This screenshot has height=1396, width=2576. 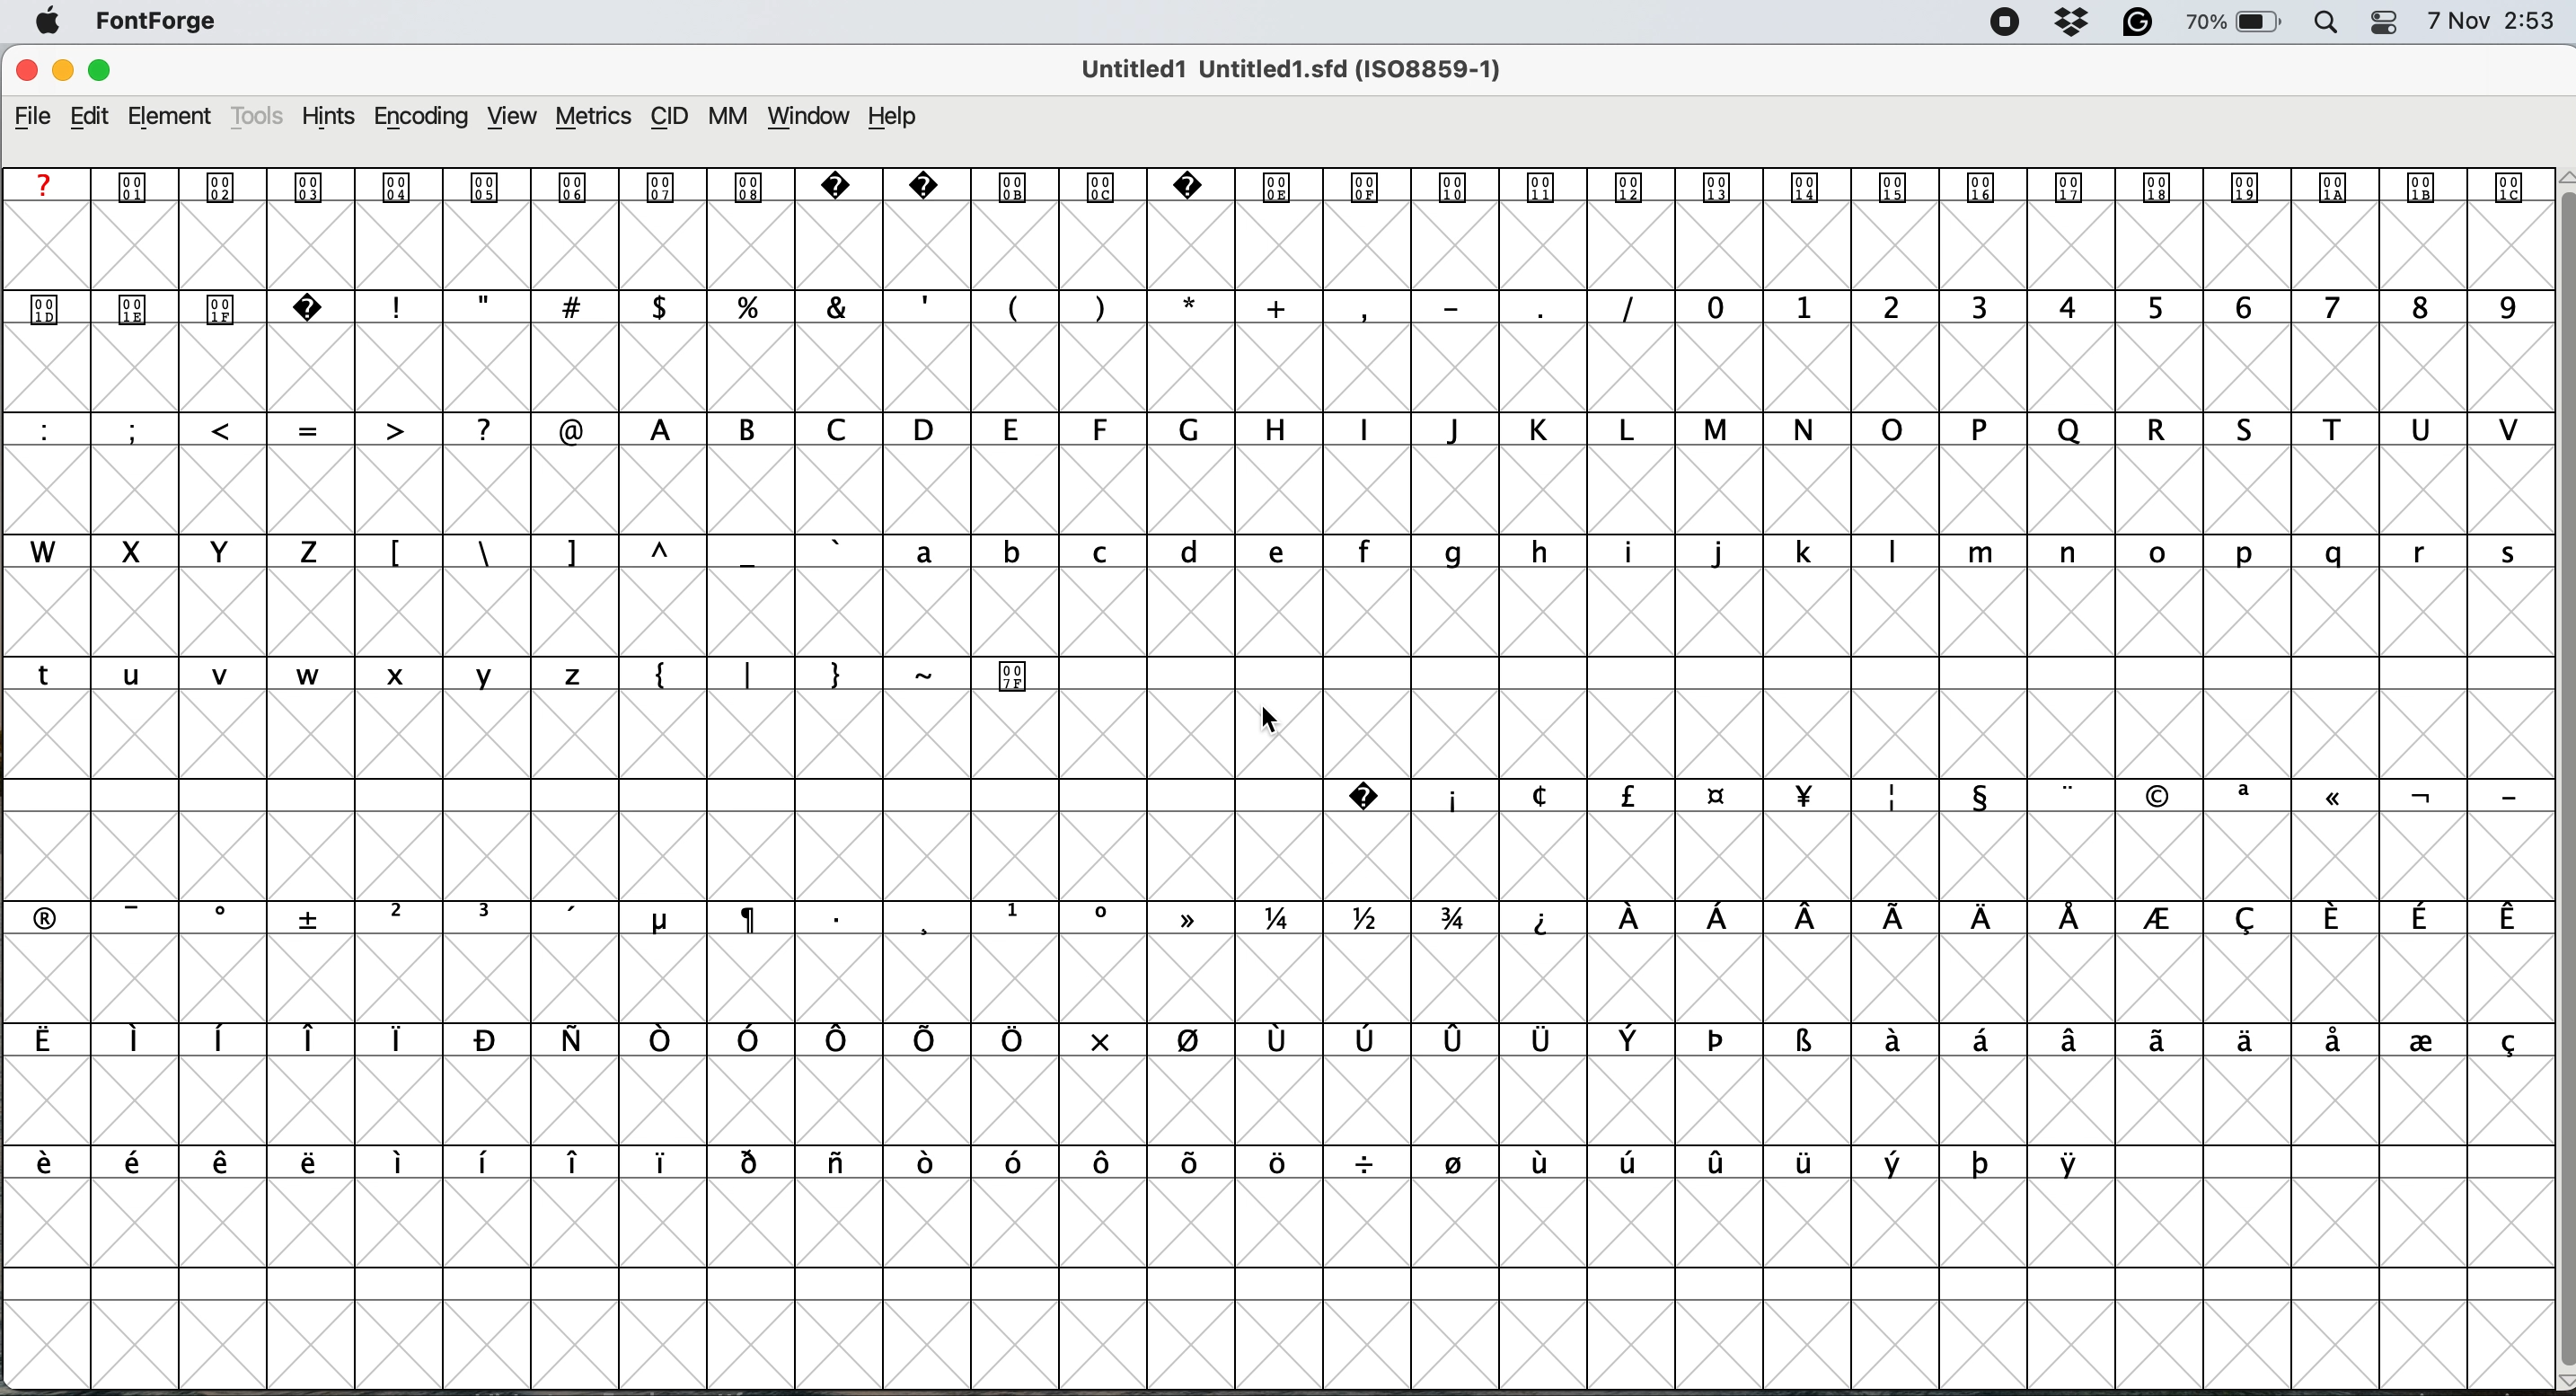 I want to click on cursor, so click(x=1263, y=724).